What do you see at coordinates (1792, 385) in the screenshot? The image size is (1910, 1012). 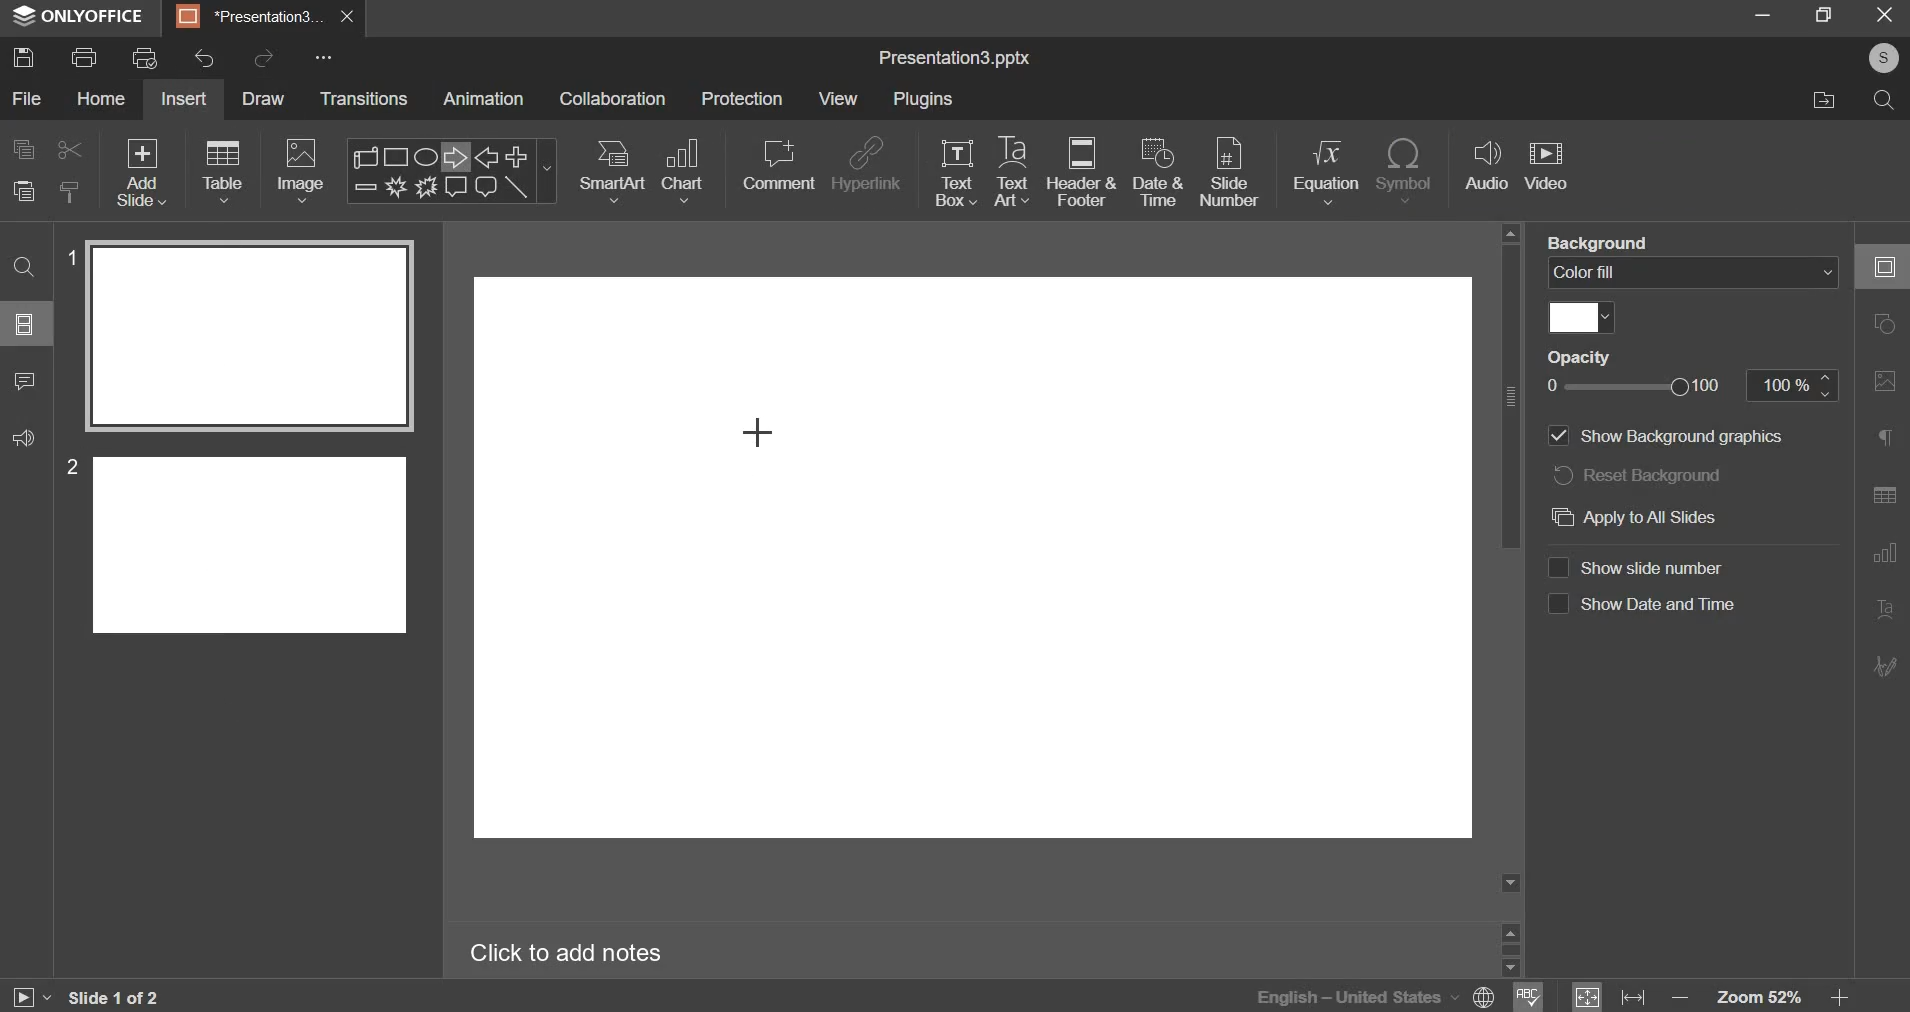 I see `100%` at bounding box center [1792, 385].